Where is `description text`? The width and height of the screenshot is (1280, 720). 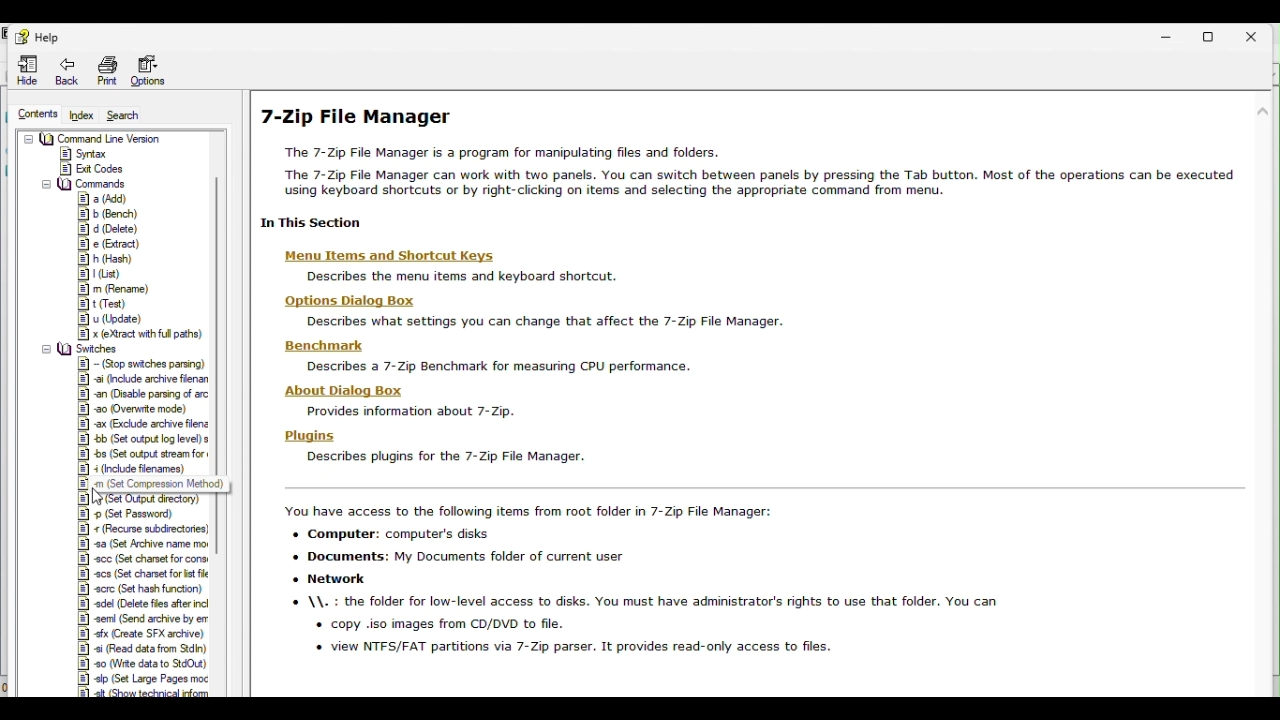
description text is located at coordinates (546, 322).